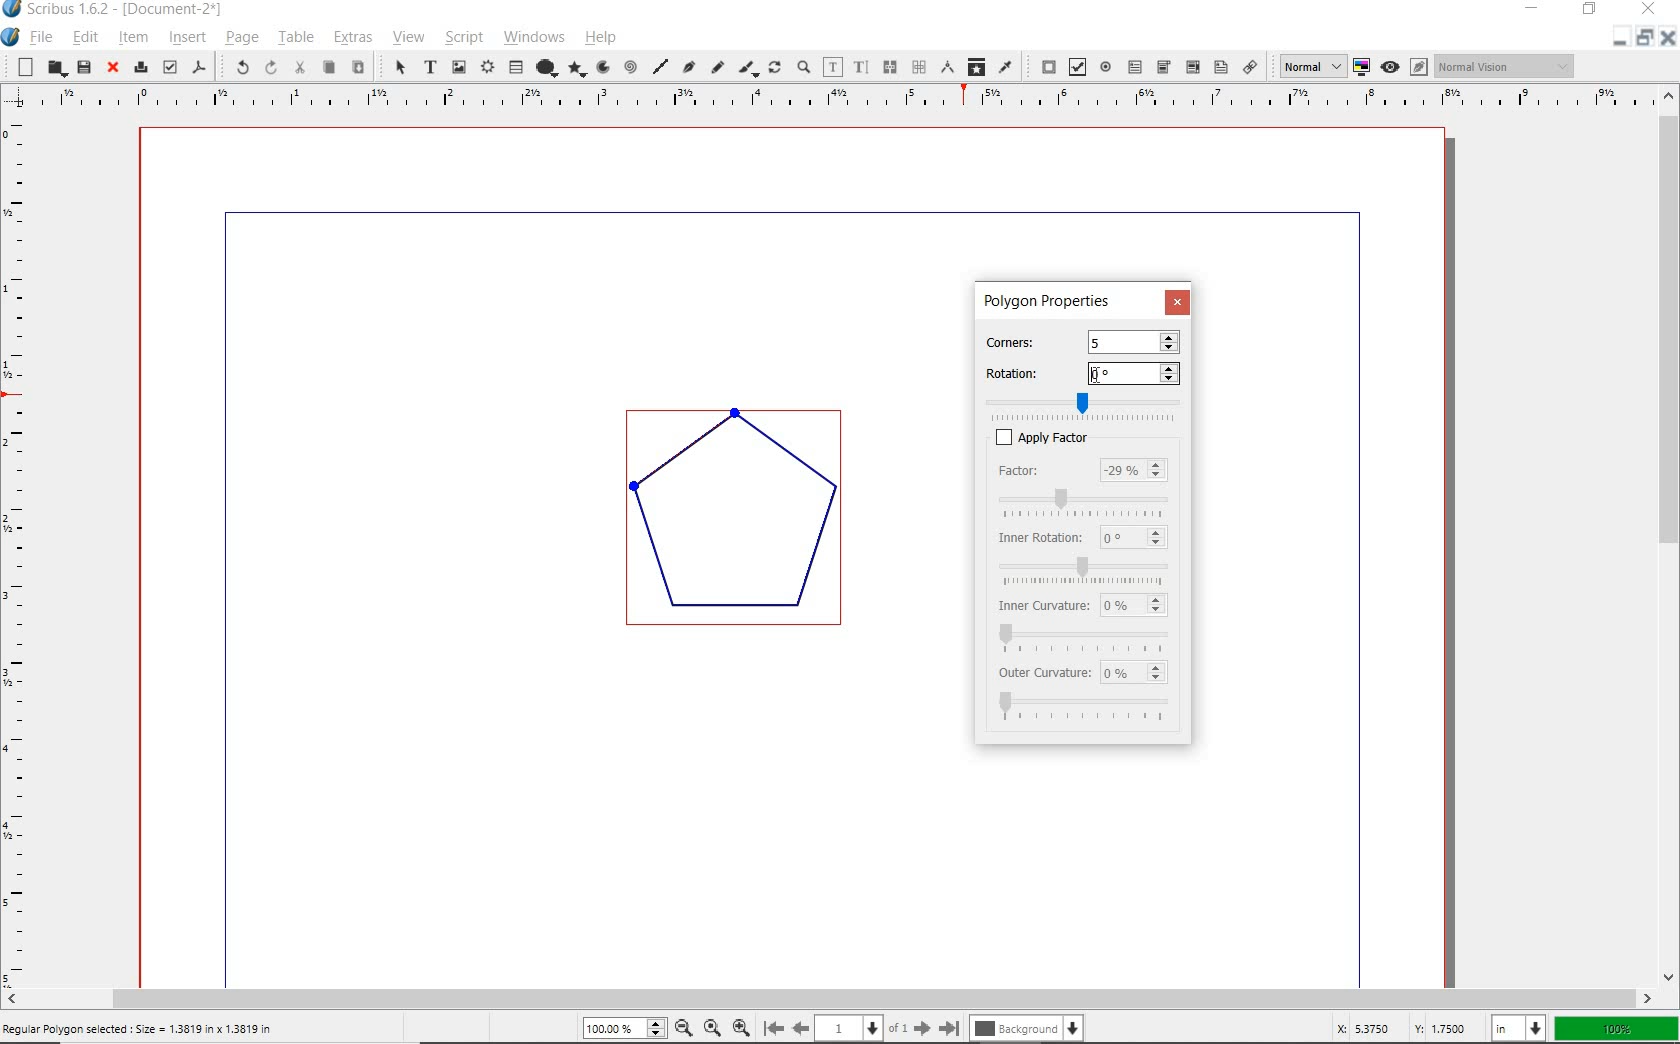  I want to click on inner curvature slider, so click(1084, 636).